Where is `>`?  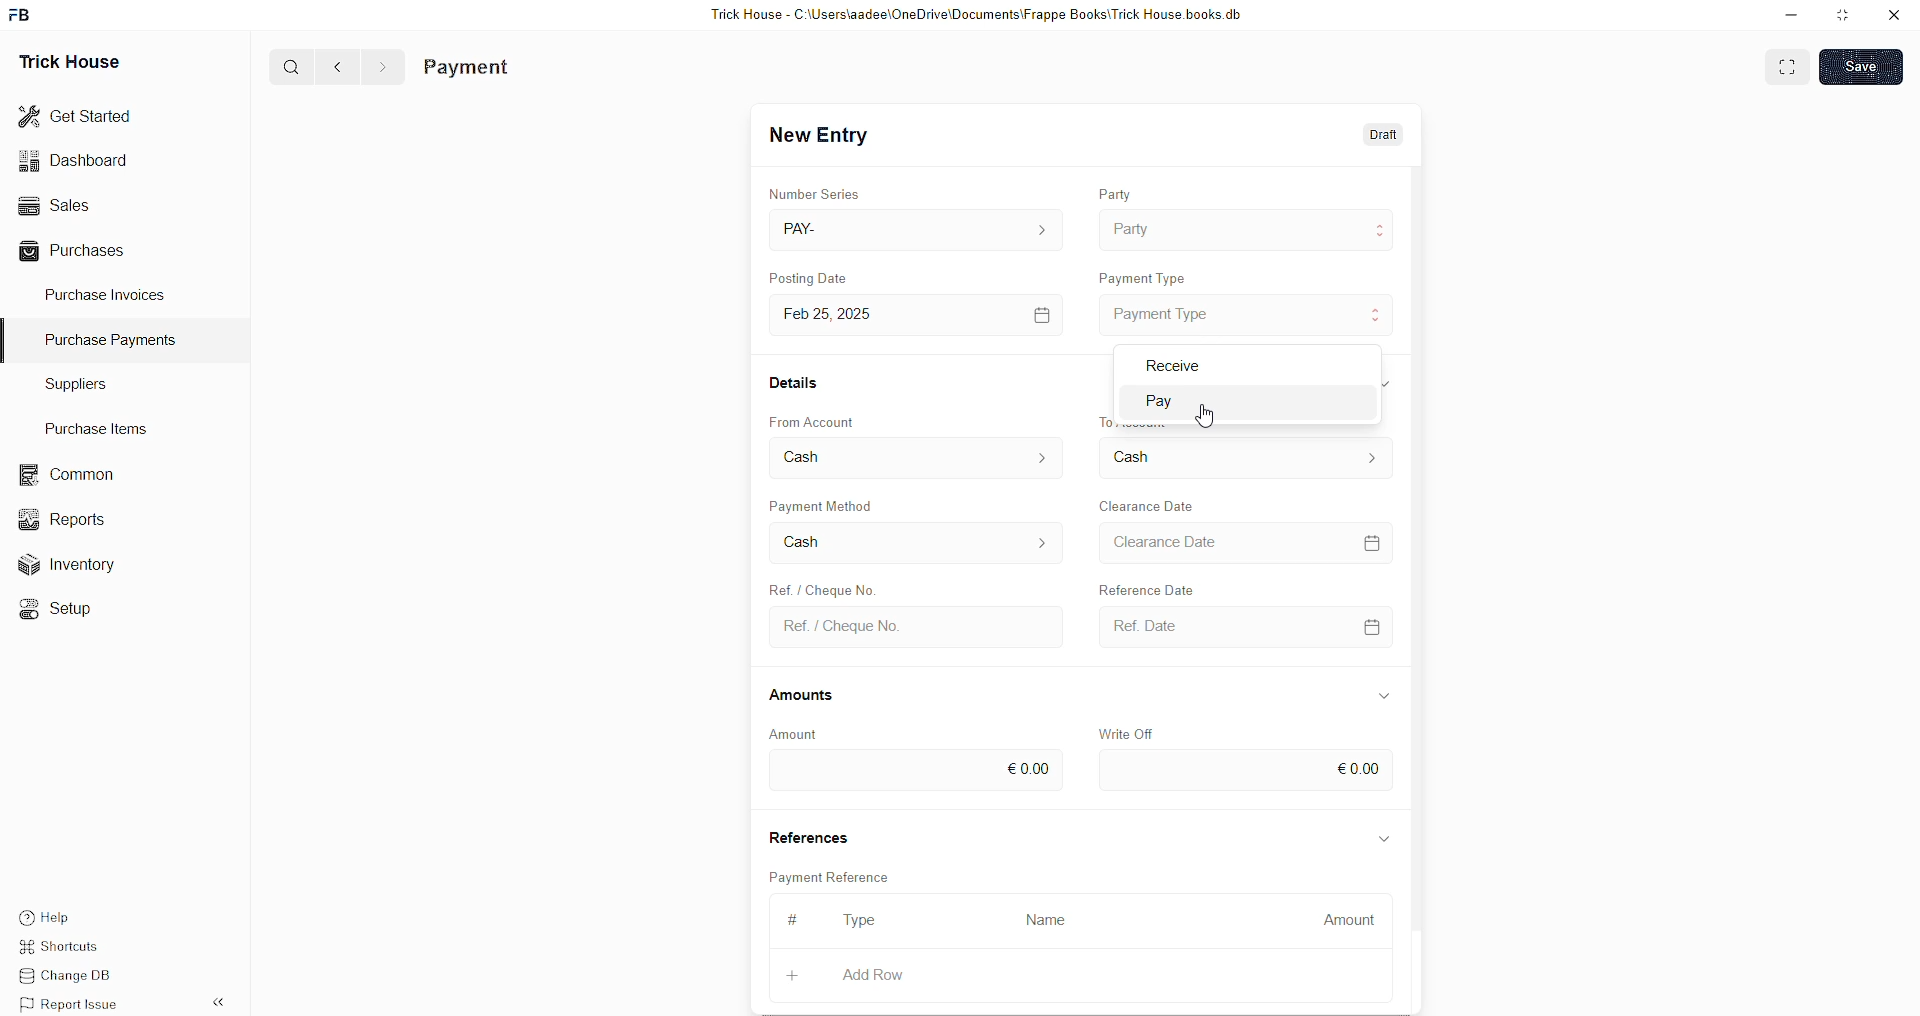
> is located at coordinates (382, 67).